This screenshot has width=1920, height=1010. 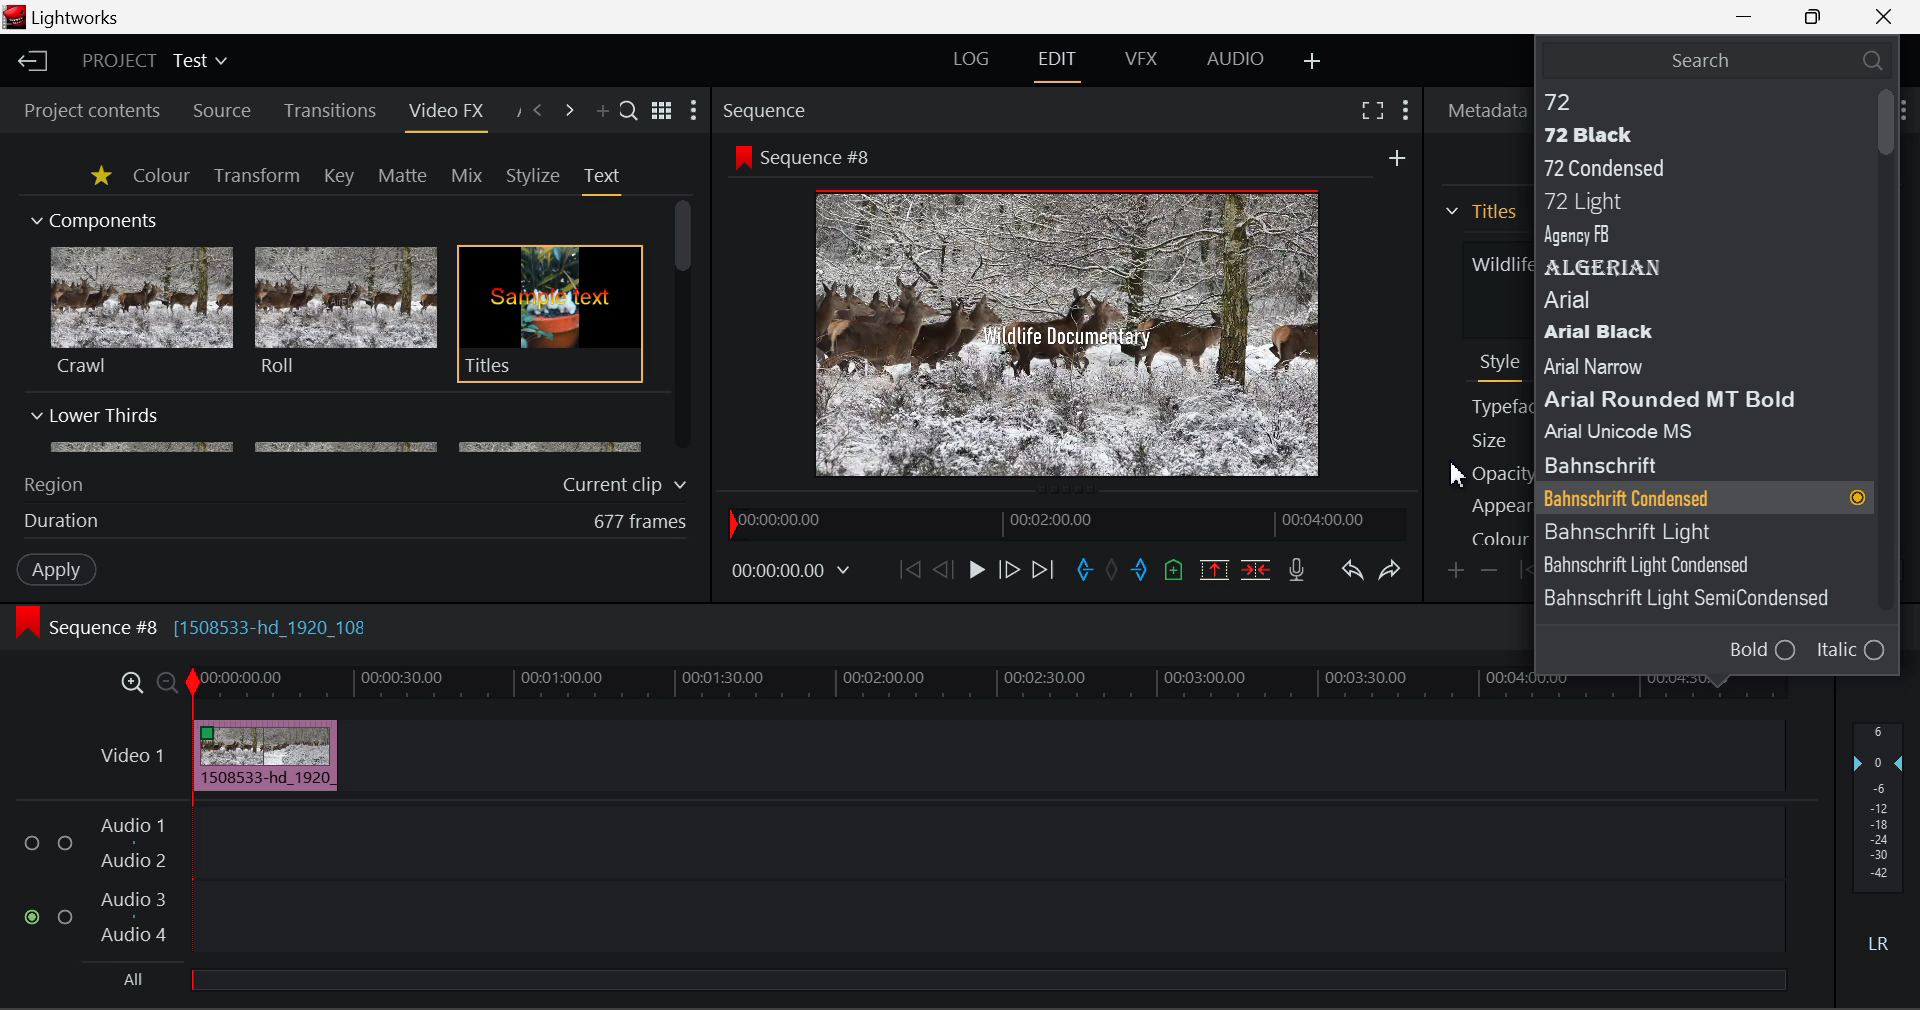 What do you see at coordinates (135, 980) in the screenshot?
I see `All` at bounding box center [135, 980].